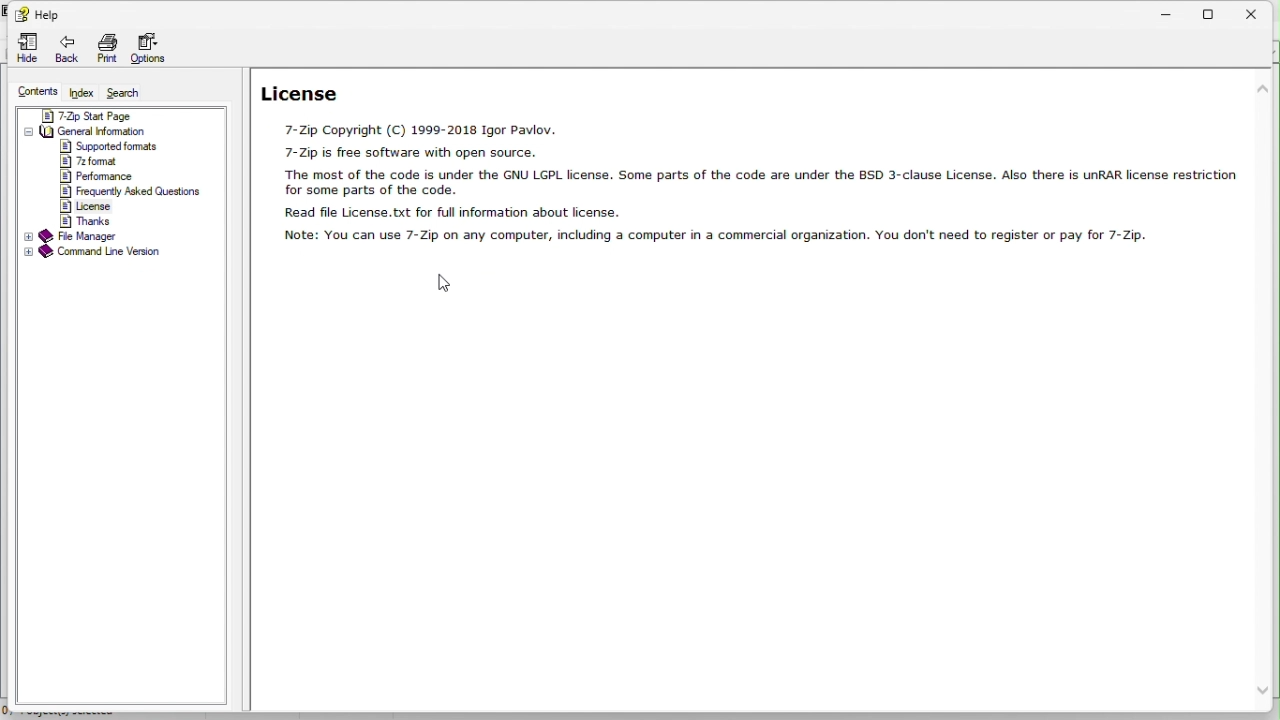 The width and height of the screenshot is (1280, 720). What do you see at coordinates (443, 283) in the screenshot?
I see `cursor` at bounding box center [443, 283].